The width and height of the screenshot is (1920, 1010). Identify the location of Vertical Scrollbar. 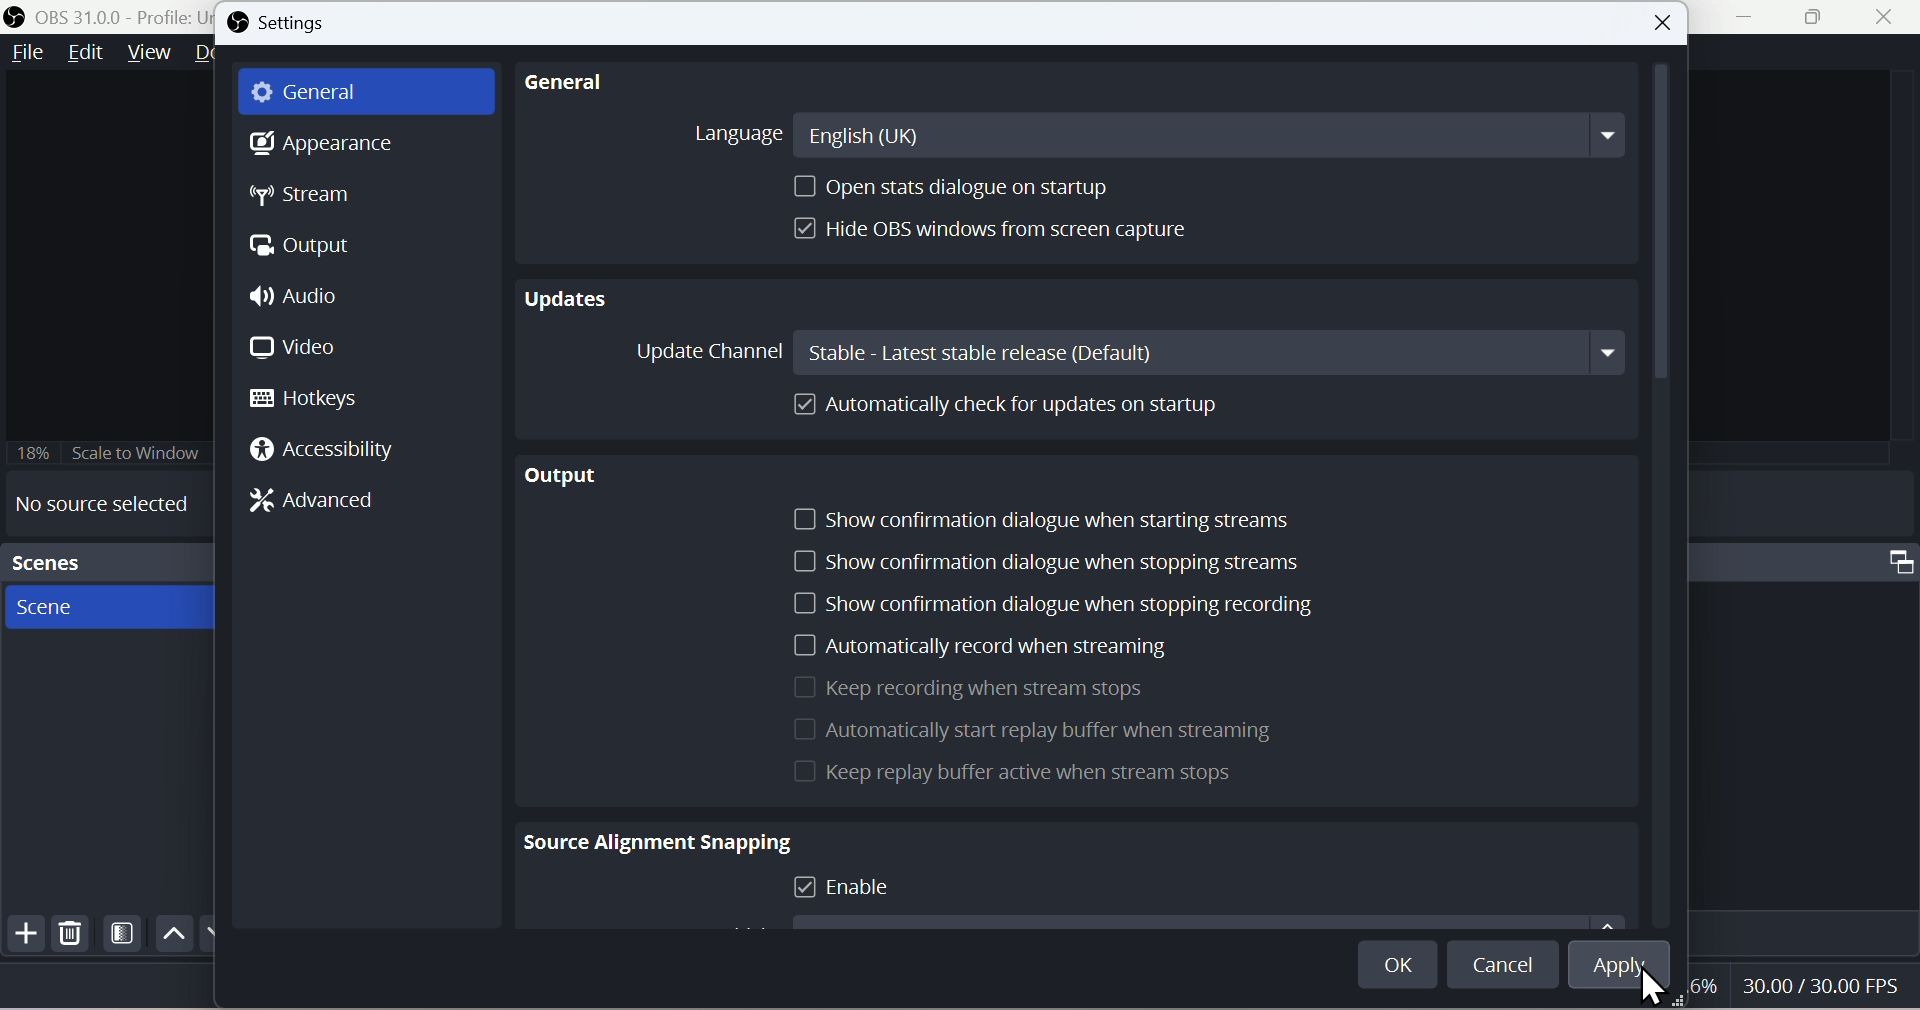
(1661, 227).